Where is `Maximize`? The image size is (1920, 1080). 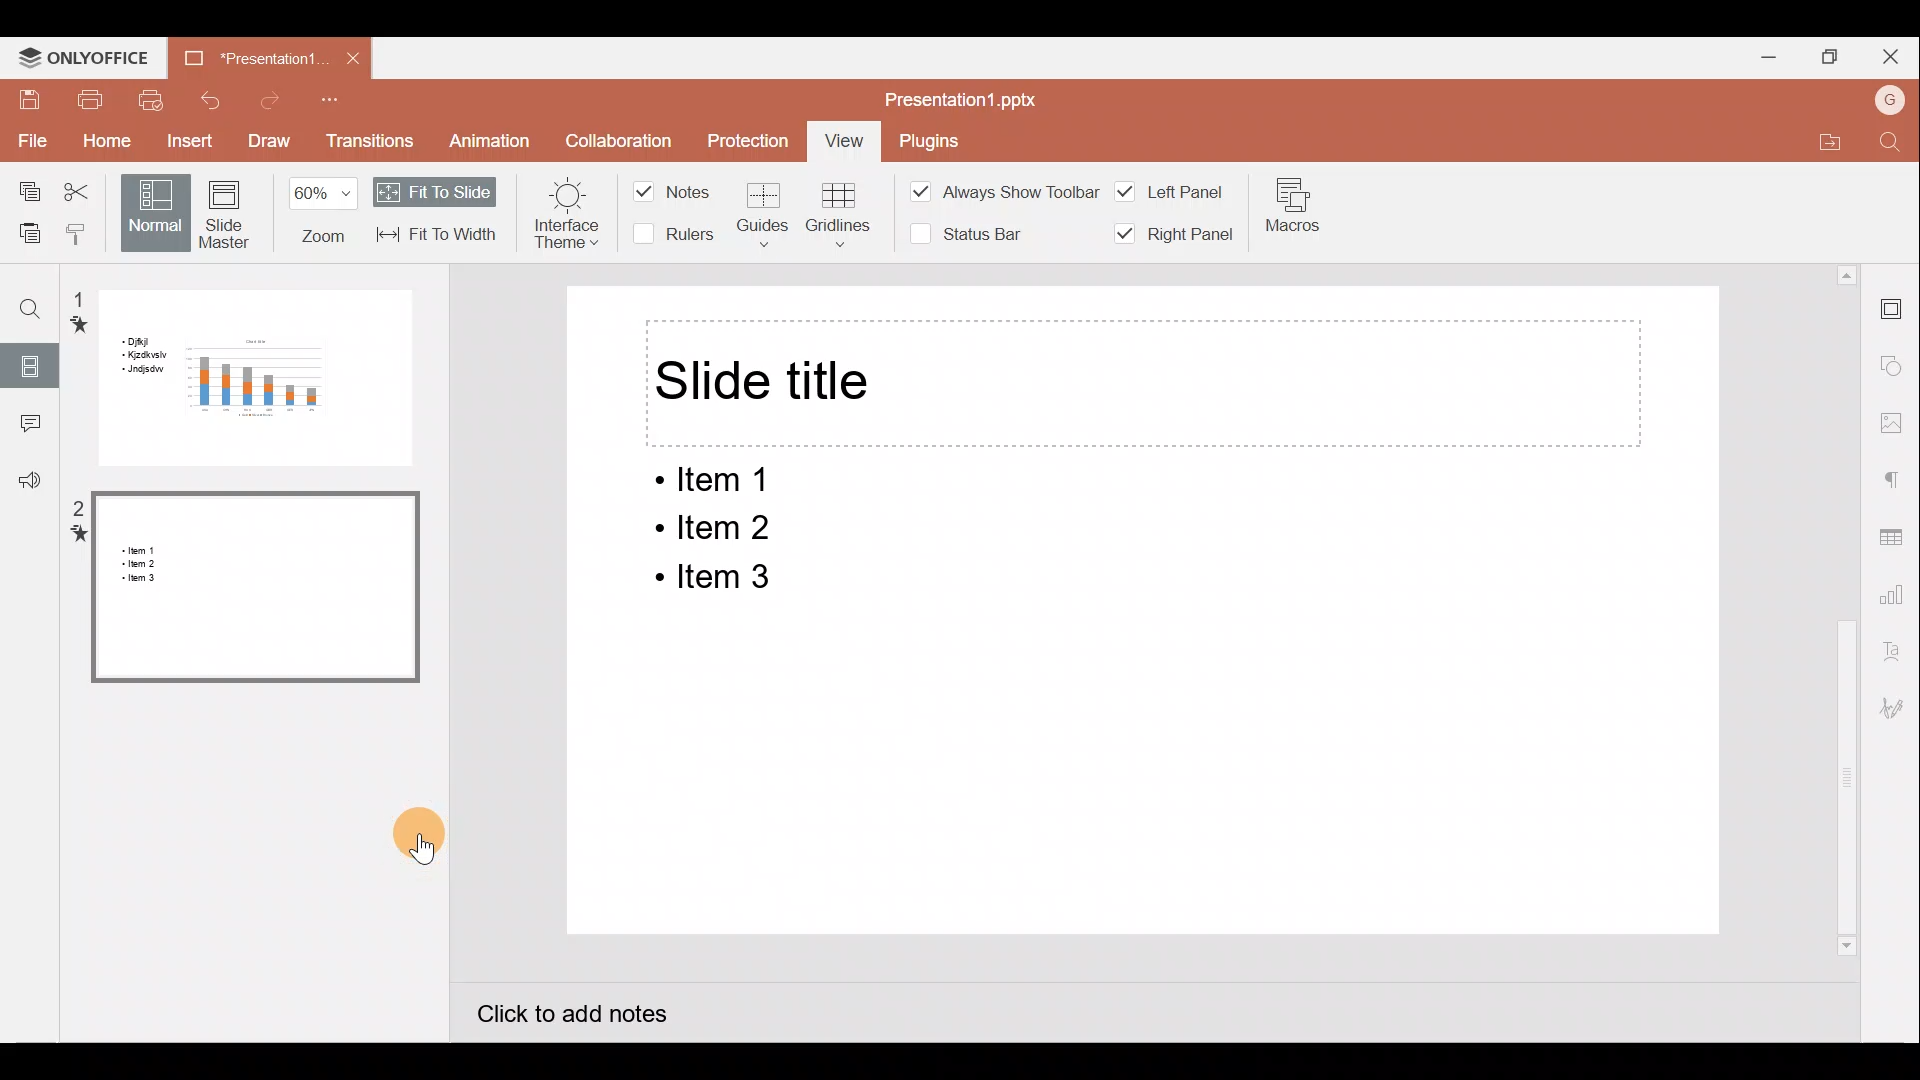 Maximize is located at coordinates (1823, 59).